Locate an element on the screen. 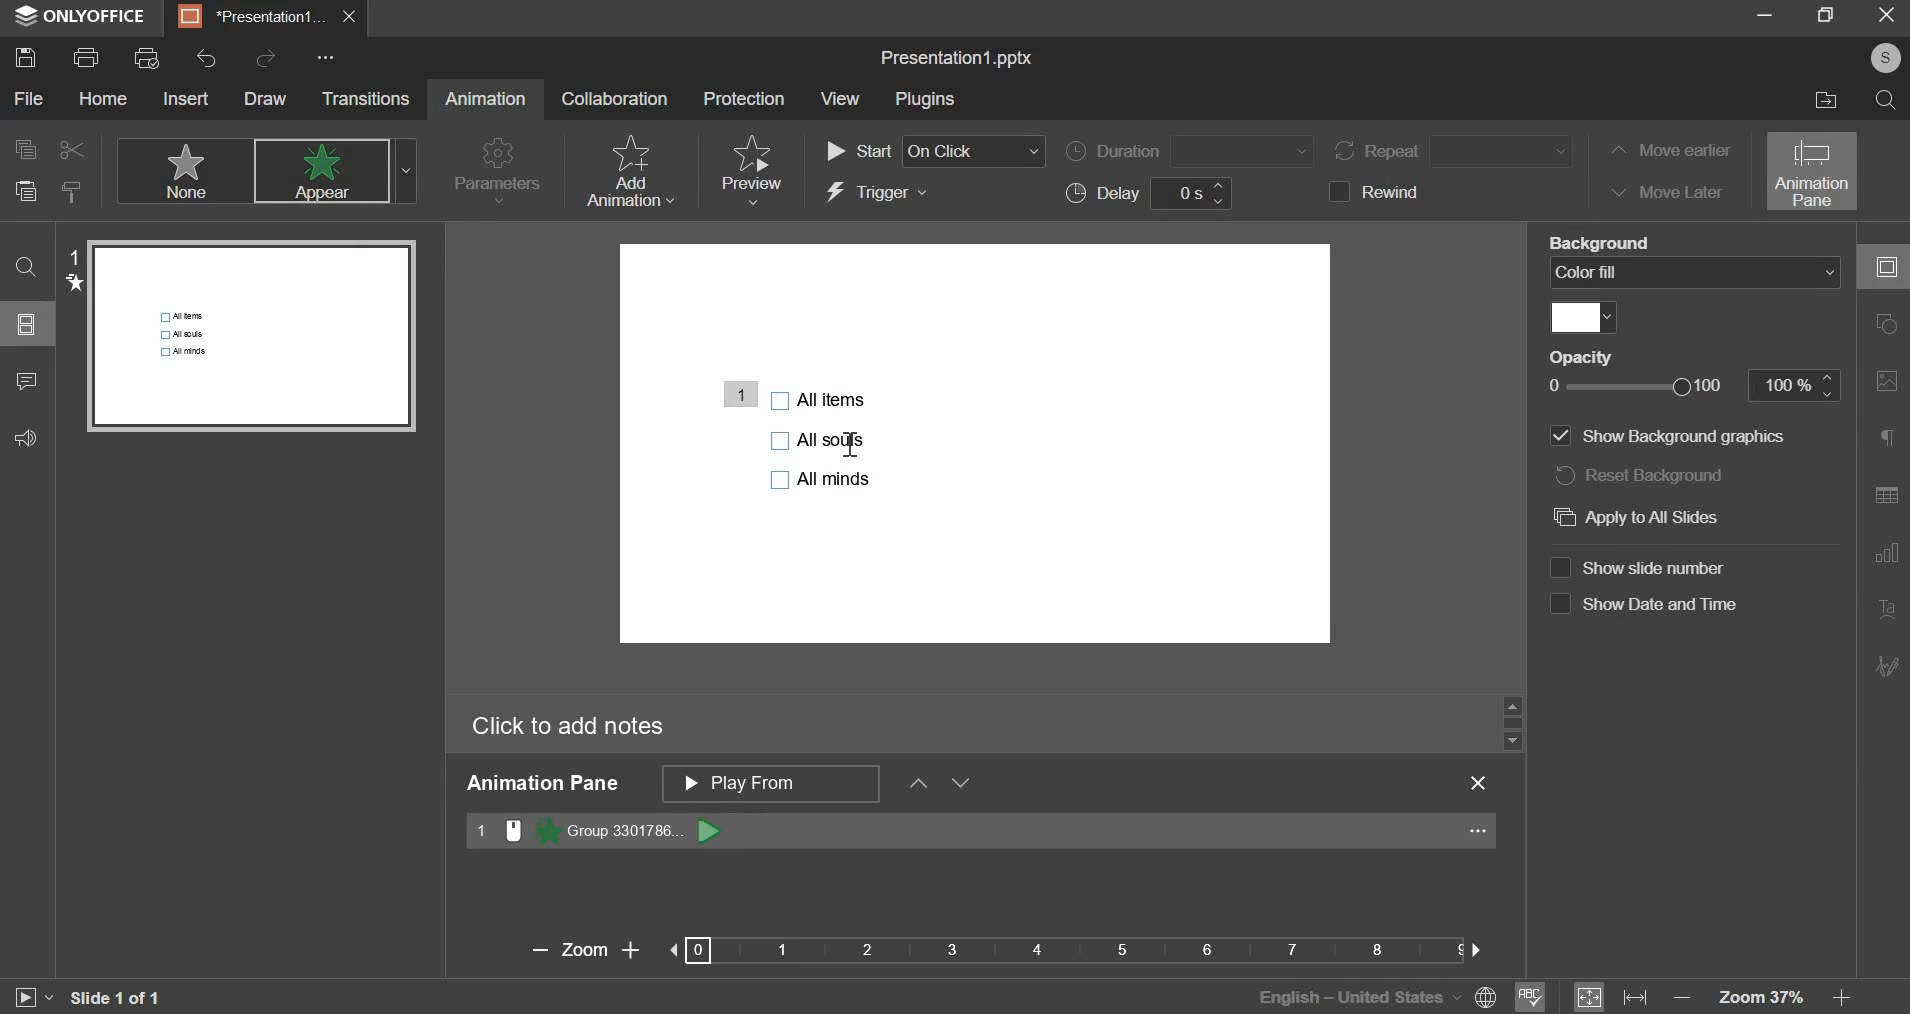 This screenshot has height=1014, width=1910. exit is located at coordinates (1878, 19).